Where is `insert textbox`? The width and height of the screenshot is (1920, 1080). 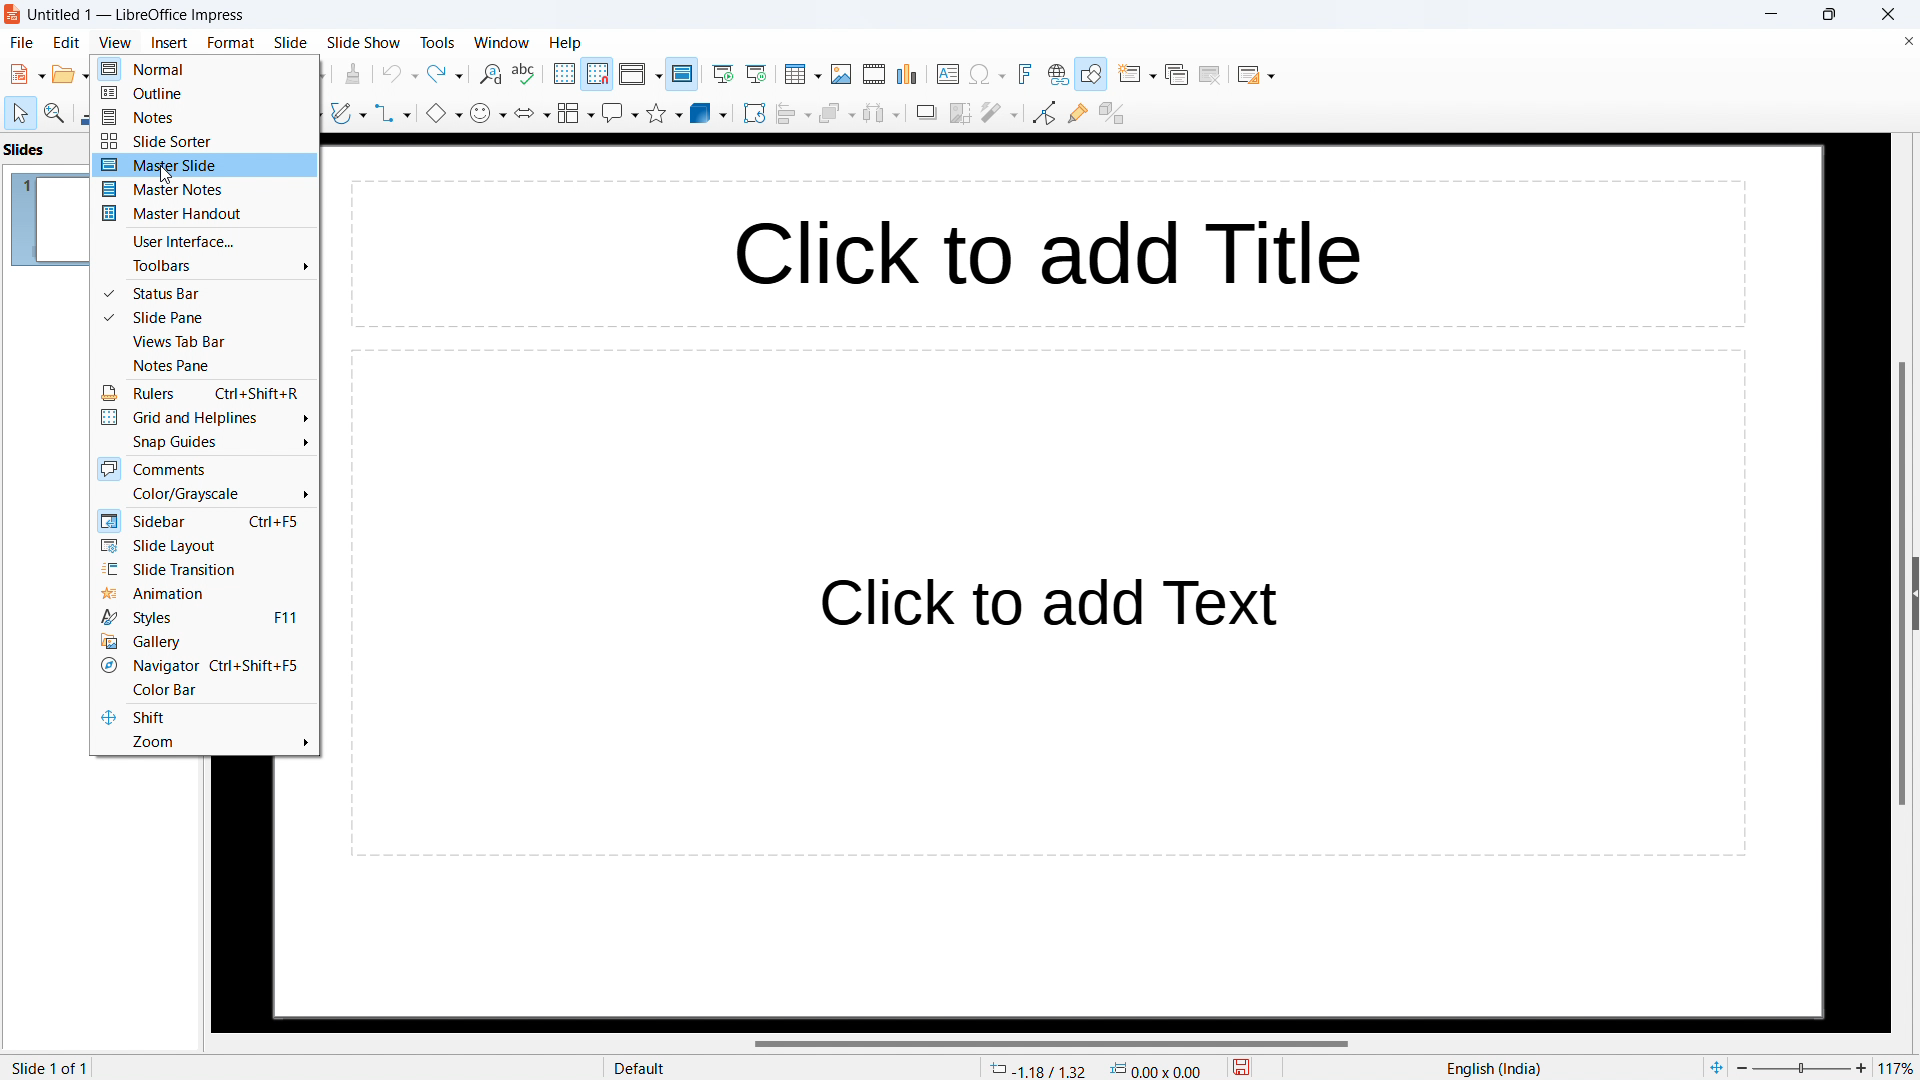
insert textbox is located at coordinates (949, 74).